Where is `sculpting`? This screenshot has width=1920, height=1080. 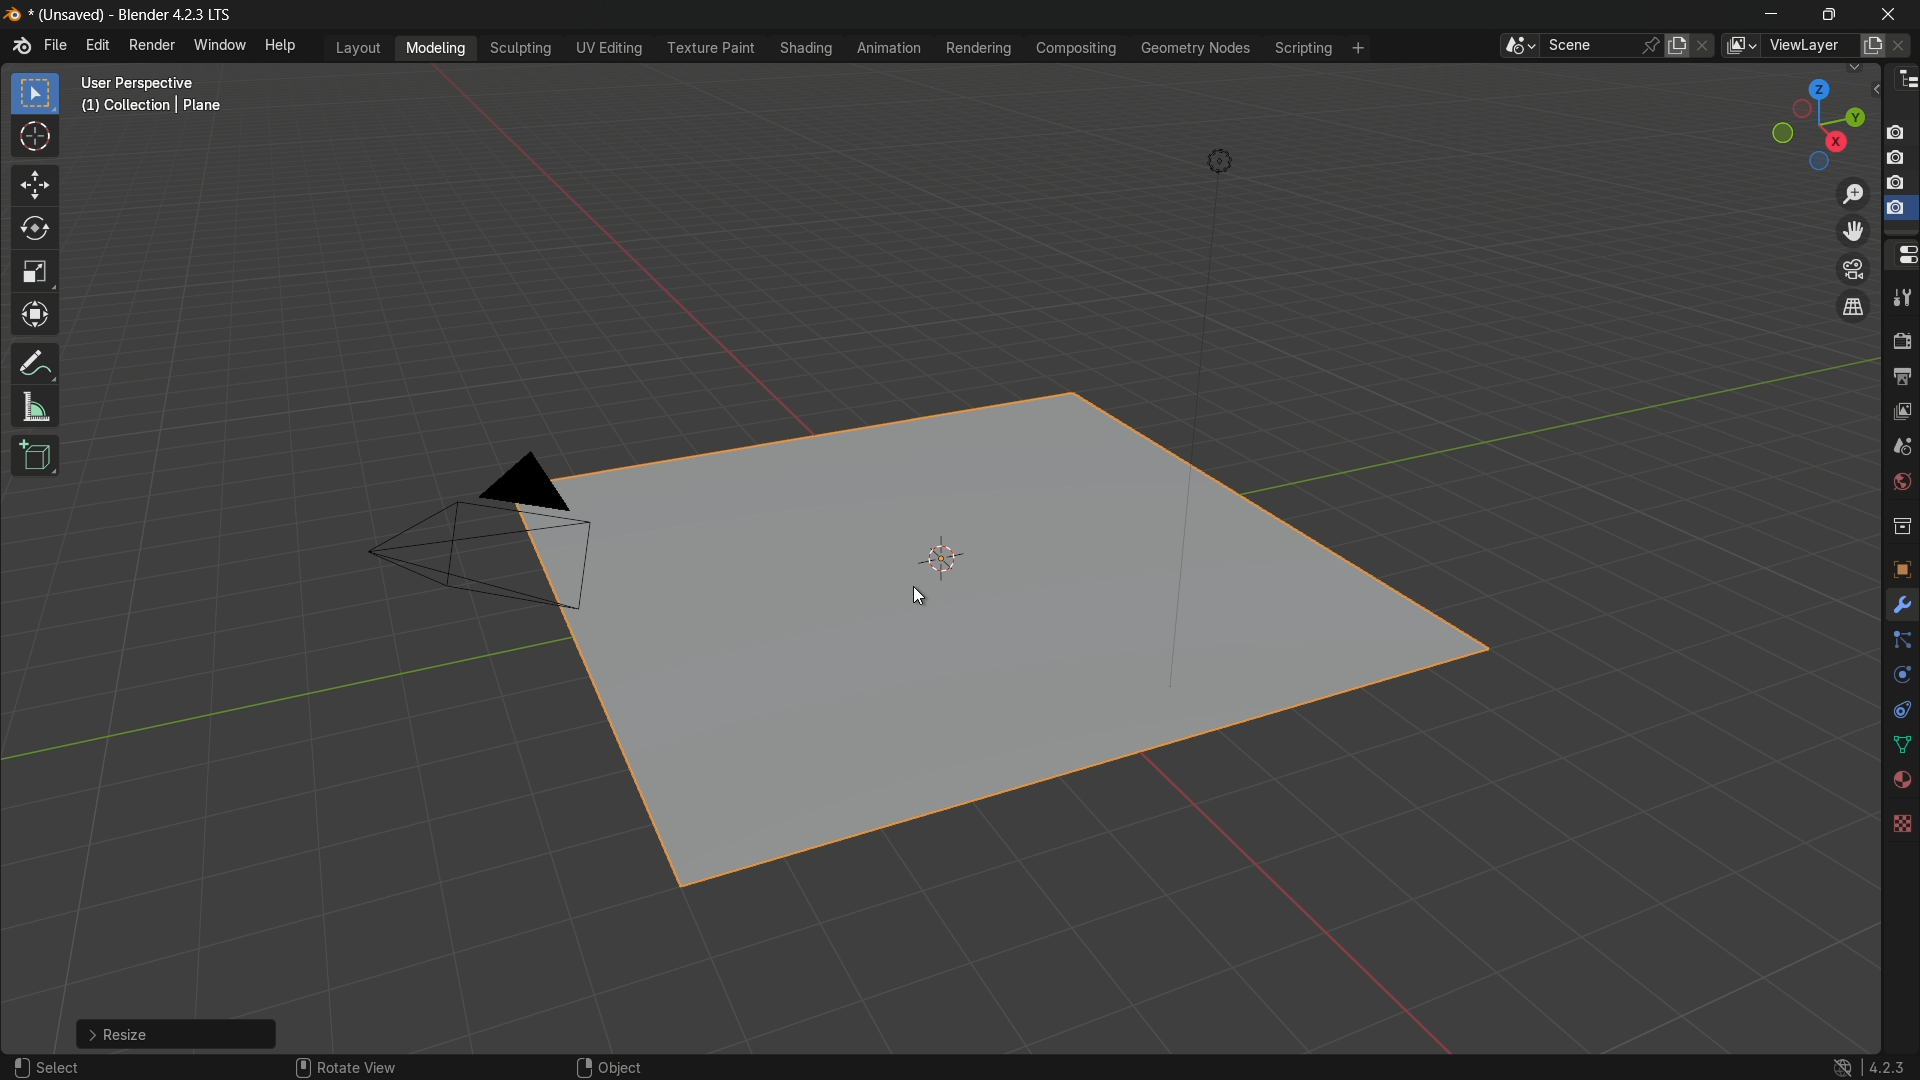 sculpting is located at coordinates (521, 49).